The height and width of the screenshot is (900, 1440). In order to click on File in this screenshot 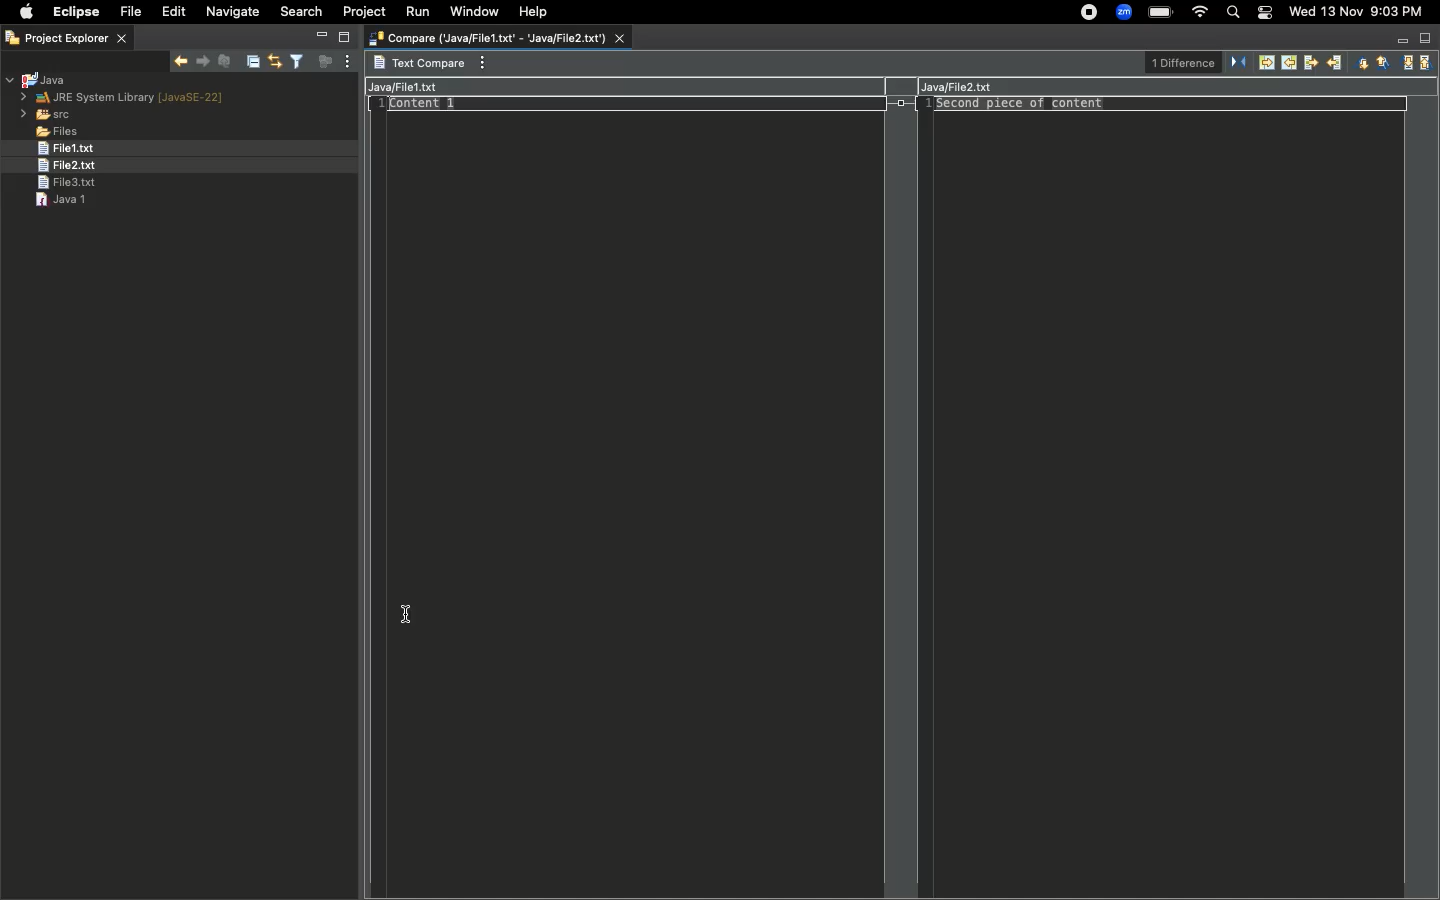, I will do `click(129, 12)`.